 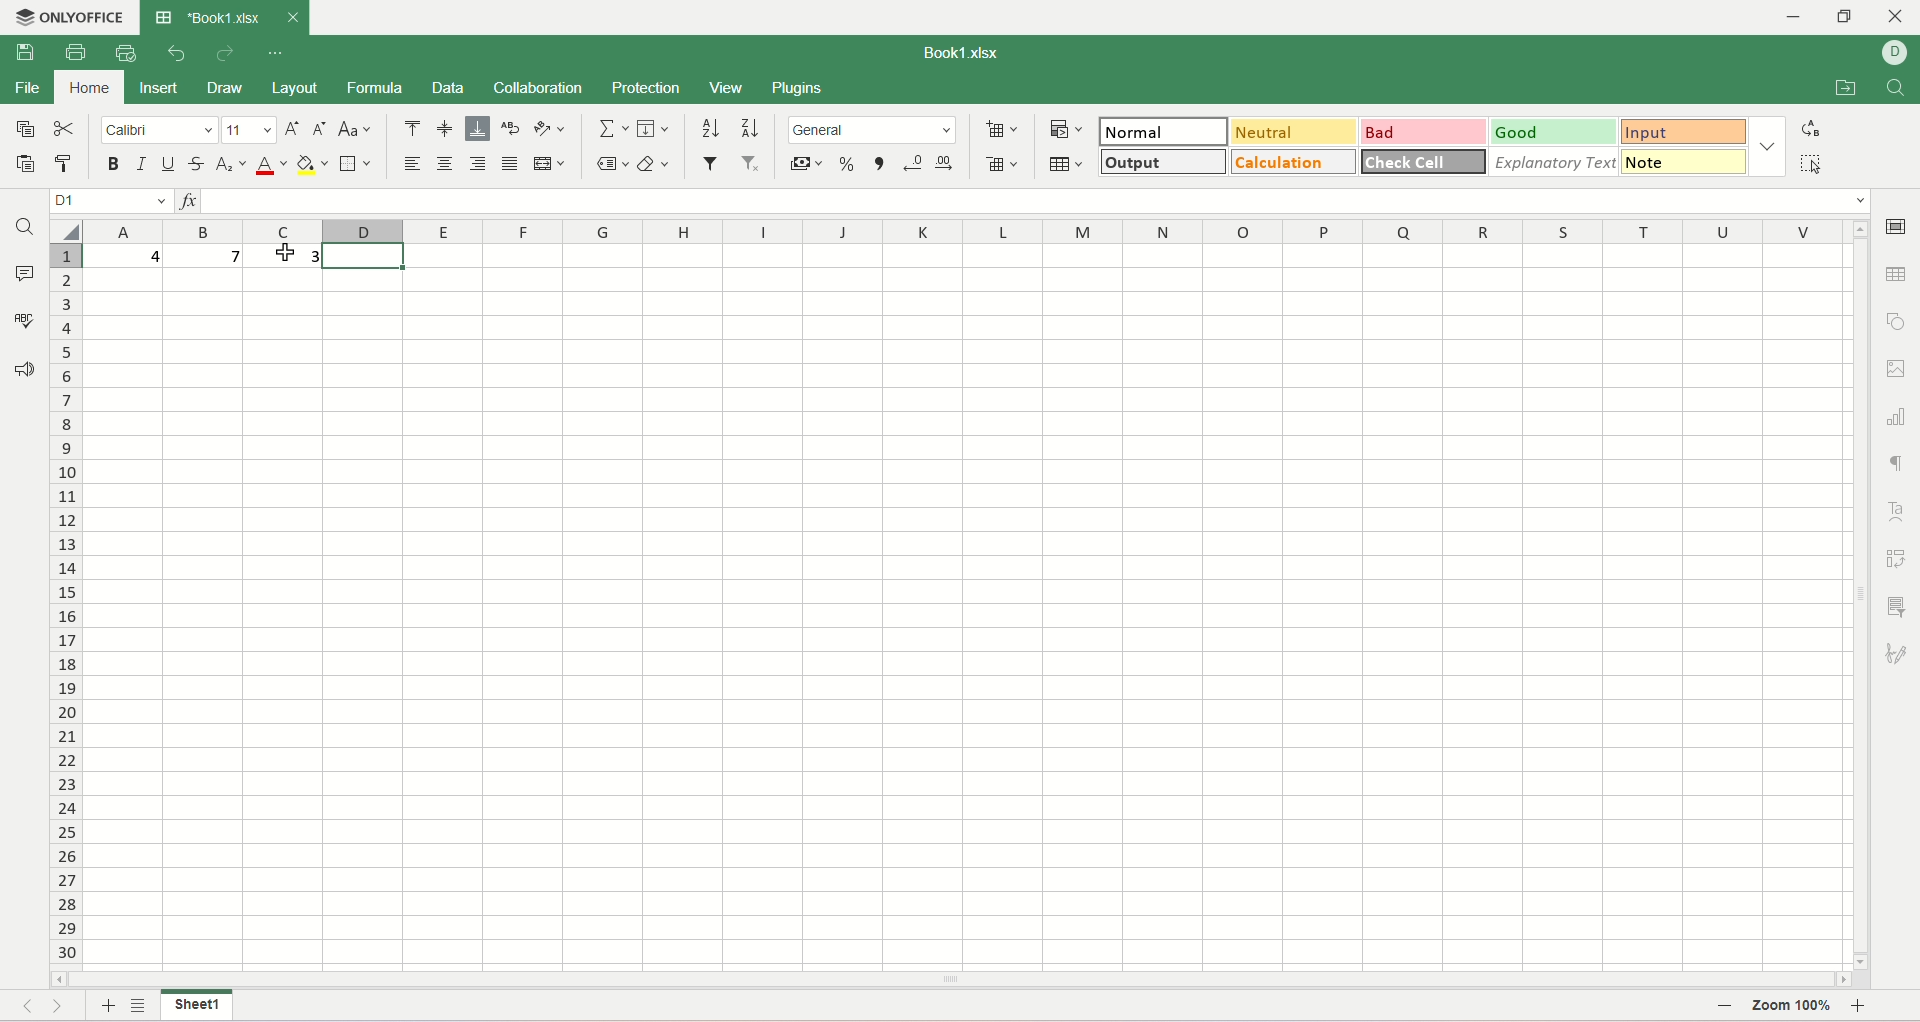 What do you see at coordinates (1903, 463) in the screenshot?
I see `paragraph settings` at bounding box center [1903, 463].